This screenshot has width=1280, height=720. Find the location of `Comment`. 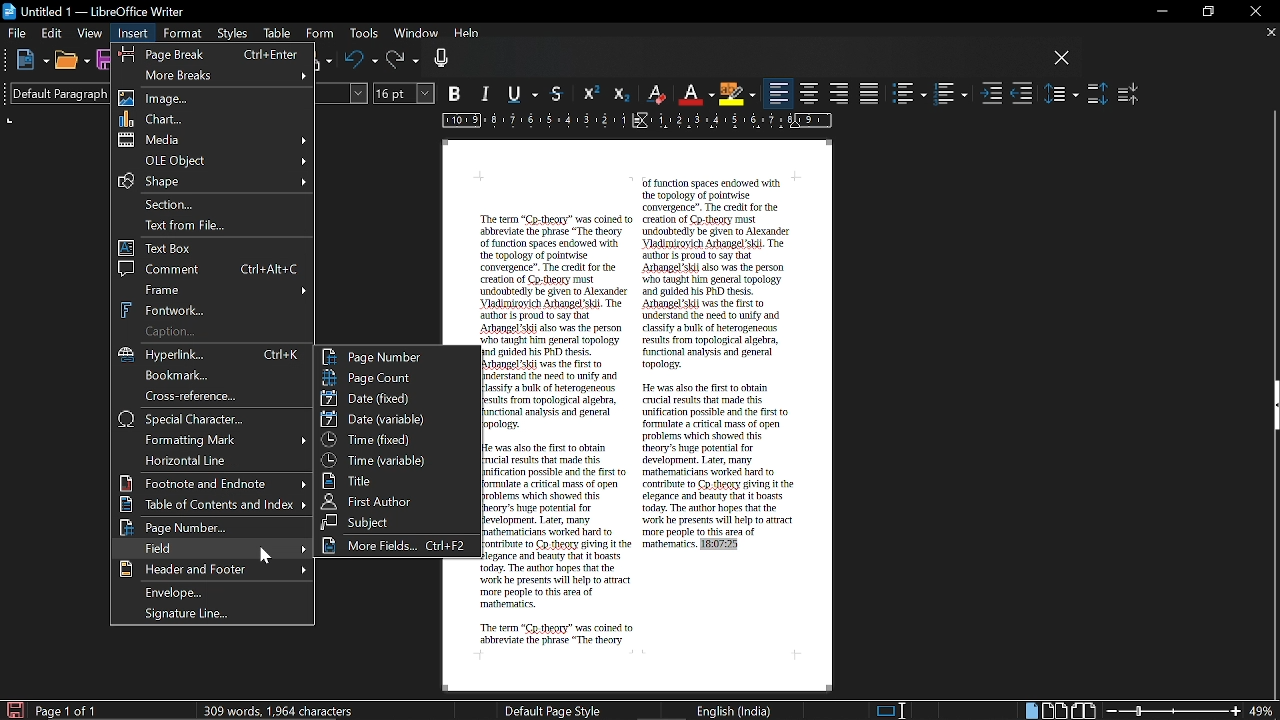

Comment is located at coordinates (212, 268).